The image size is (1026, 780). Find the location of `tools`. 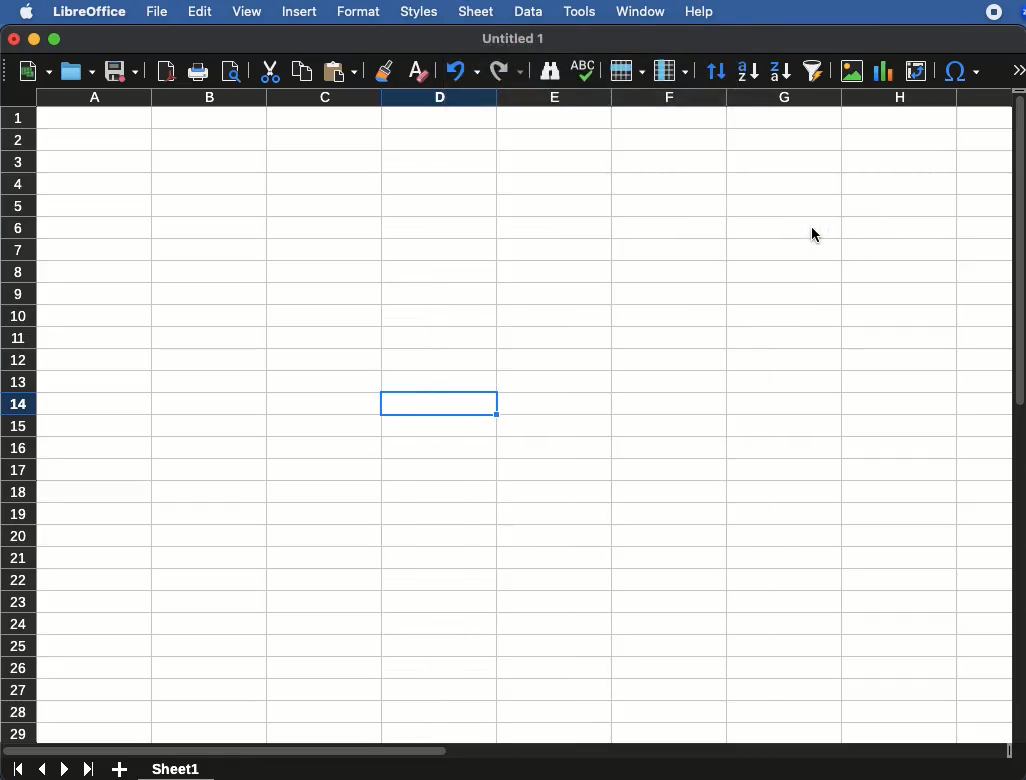

tools is located at coordinates (580, 13).